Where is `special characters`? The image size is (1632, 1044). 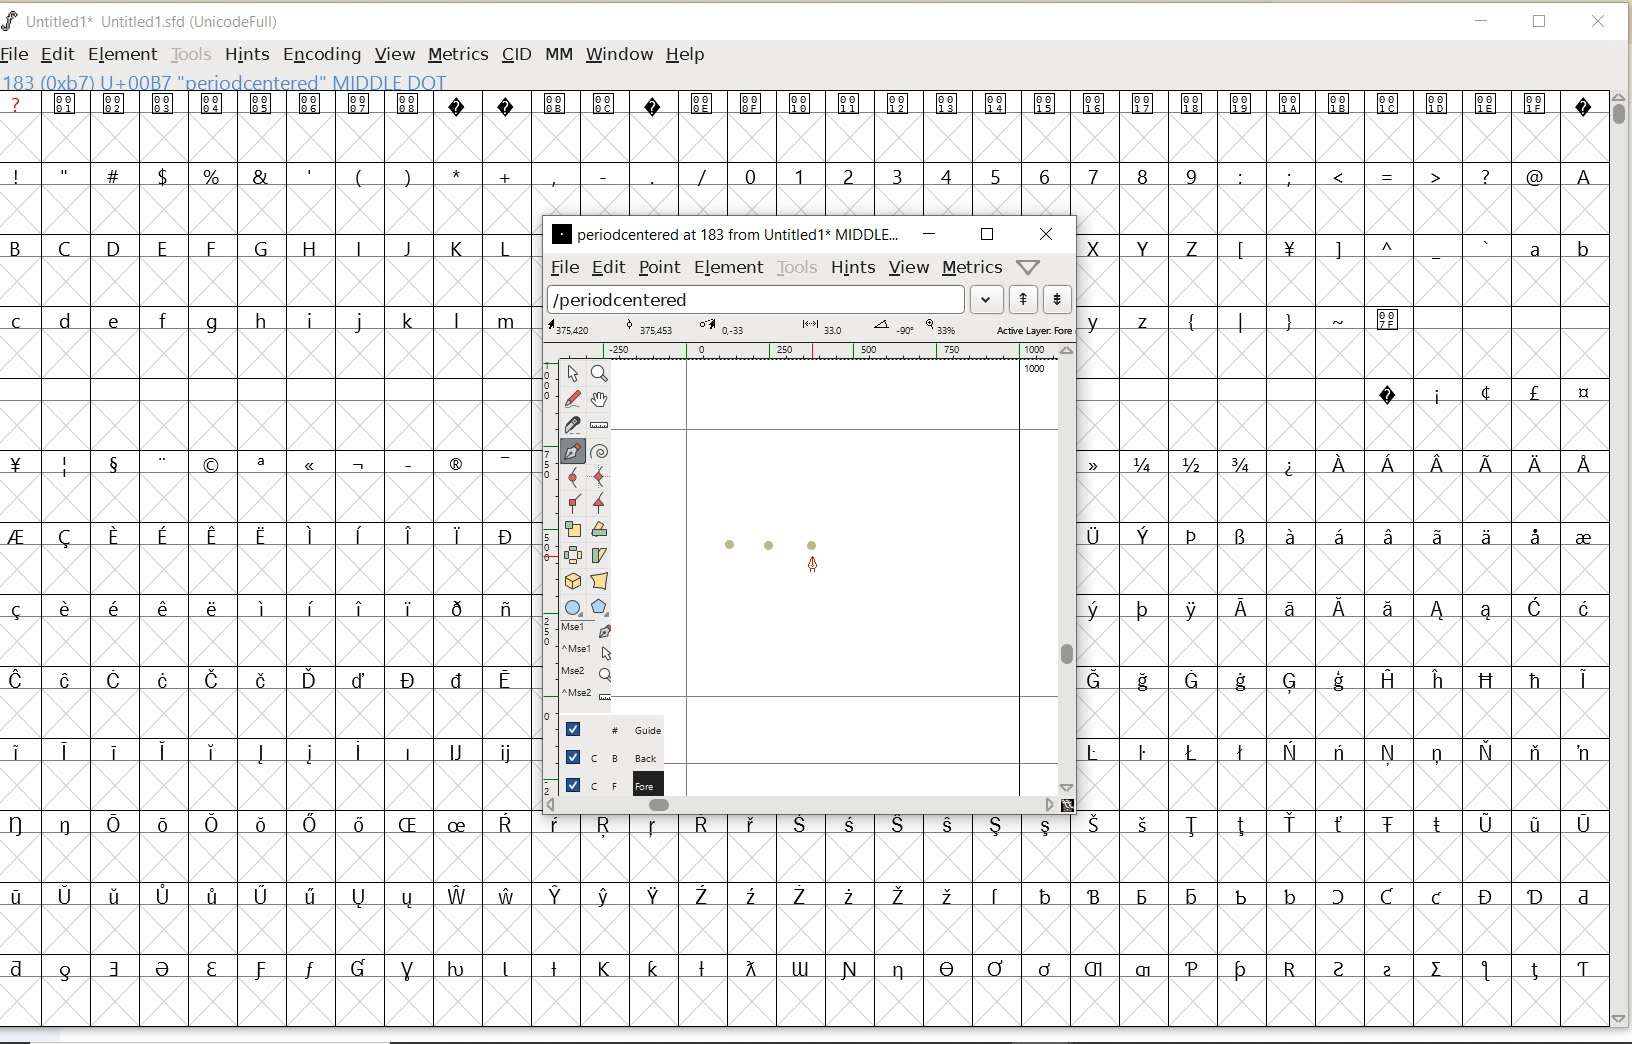
special characters is located at coordinates (801, 116).